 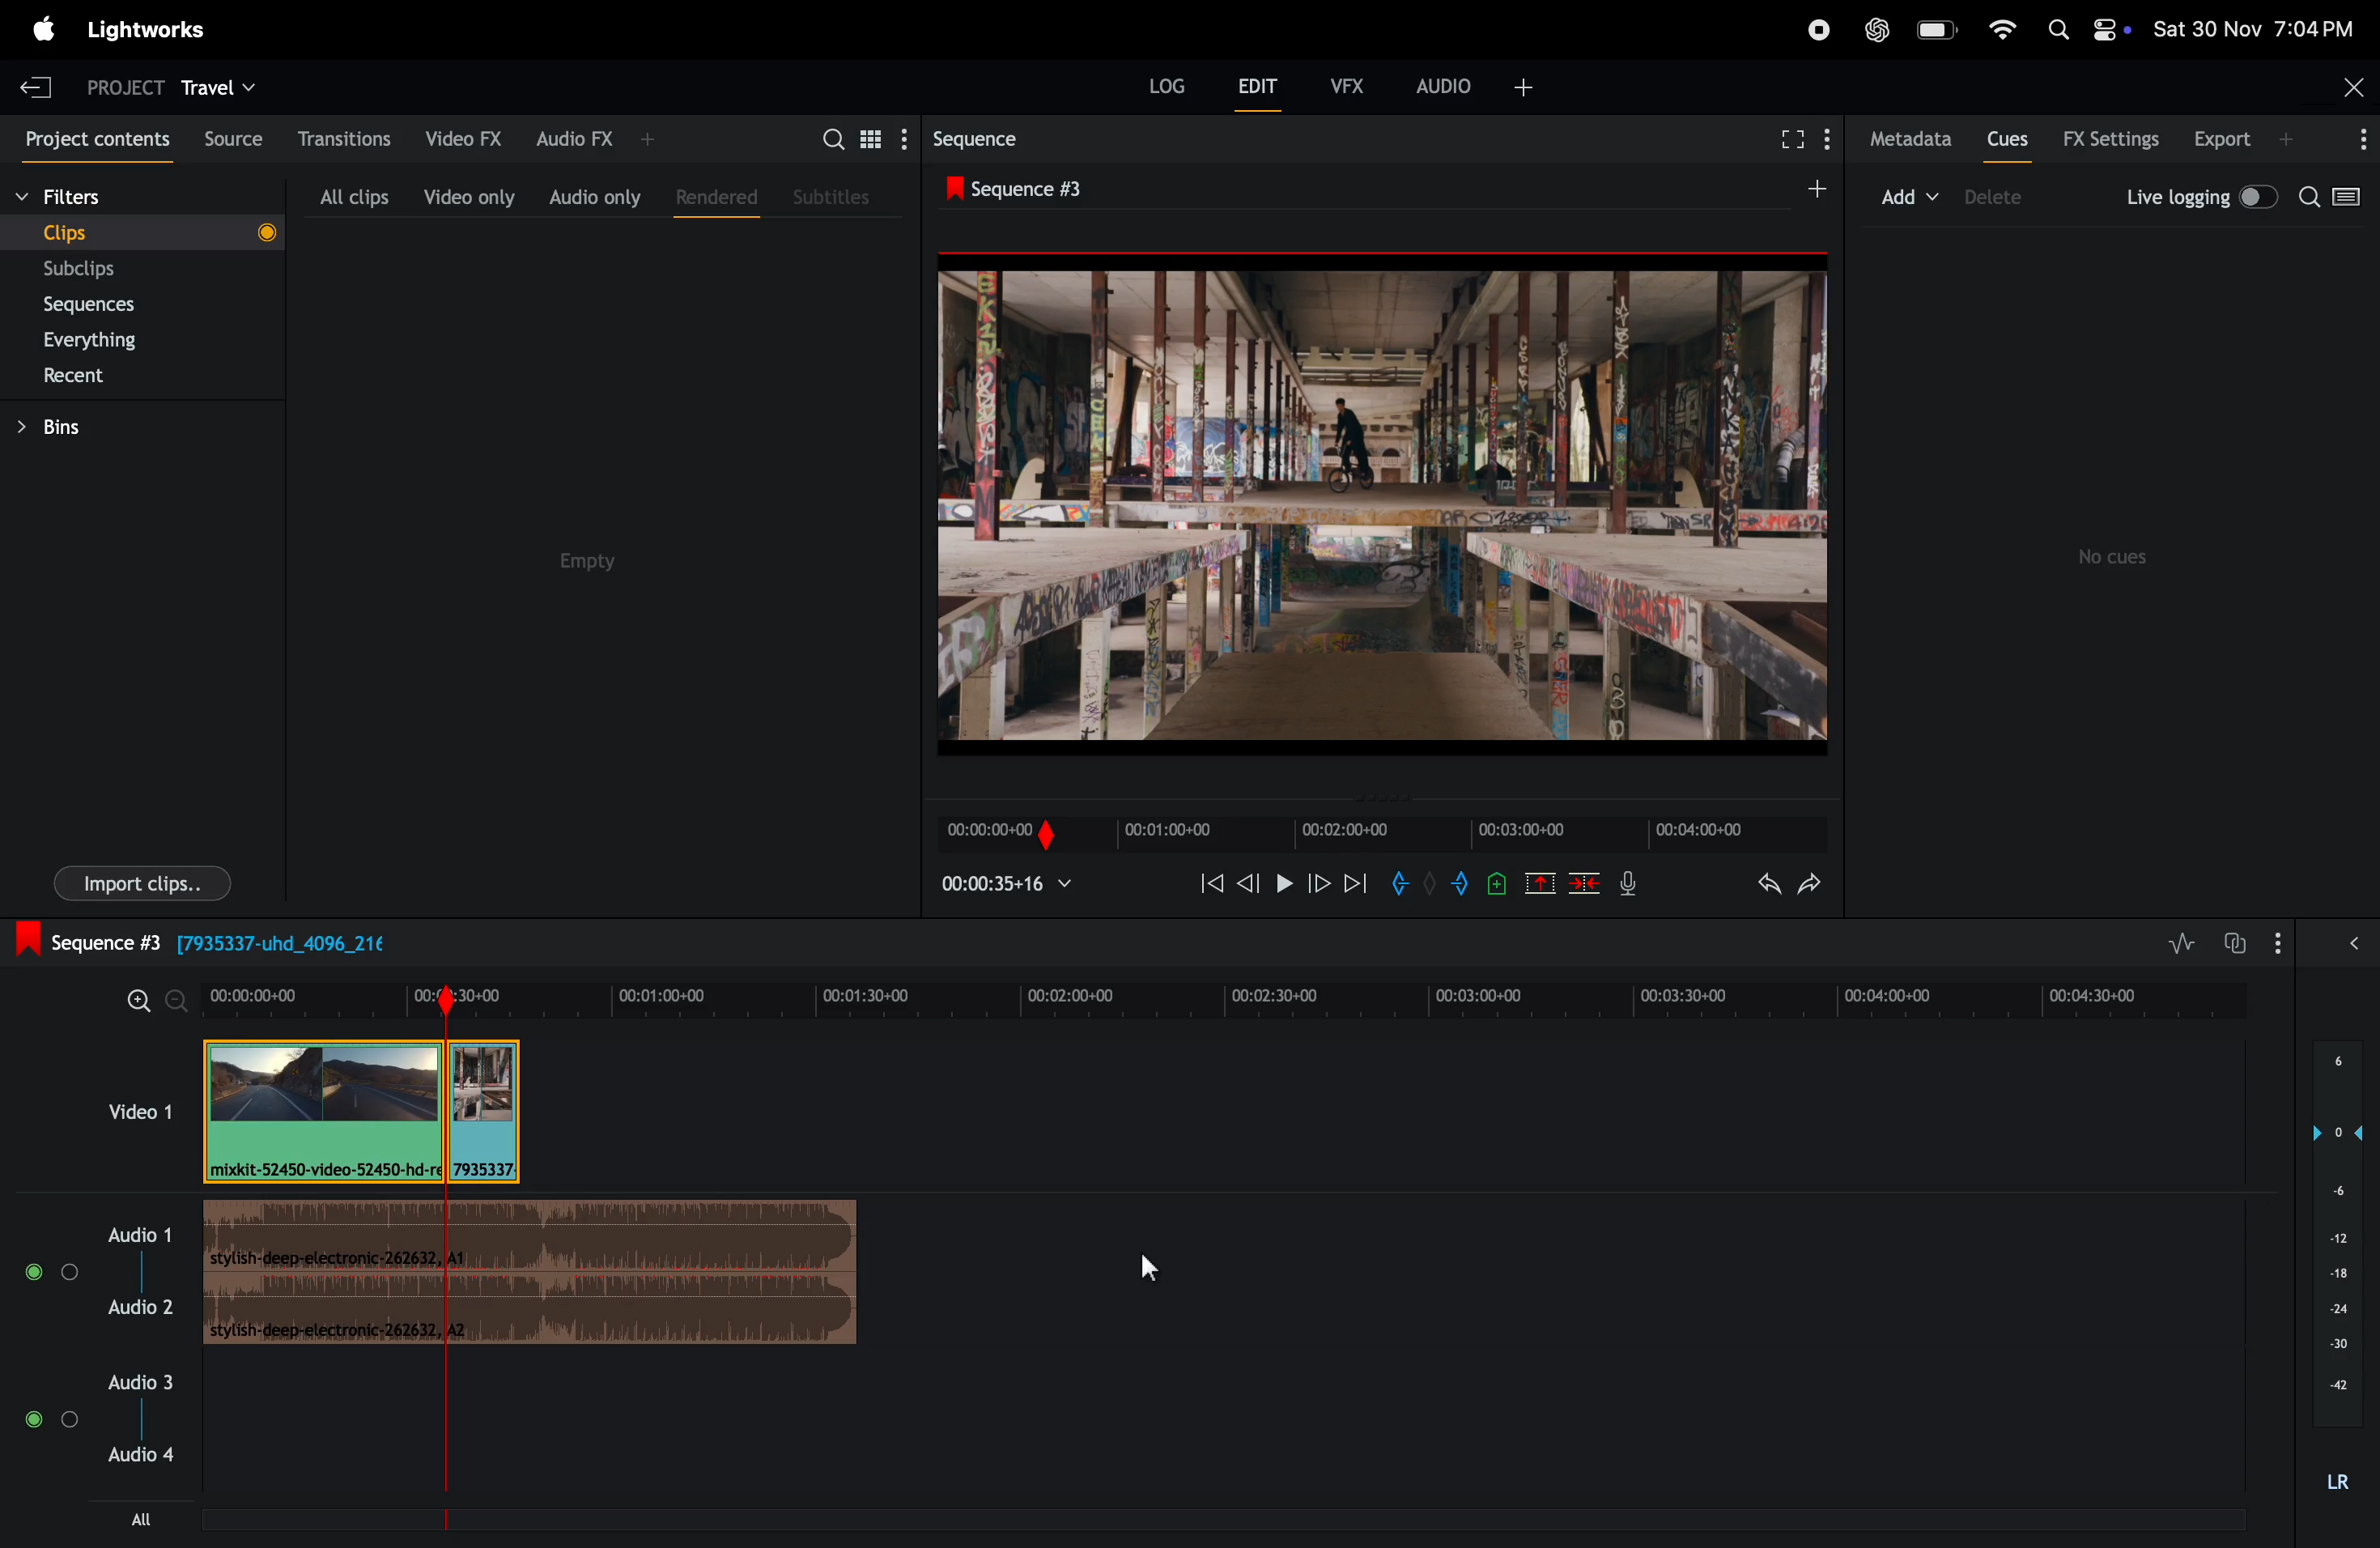 What do you see at coordinates (2337, 1070) in the screenshot?
I see `6 (layers)` at bounding box center [2337, 1070].